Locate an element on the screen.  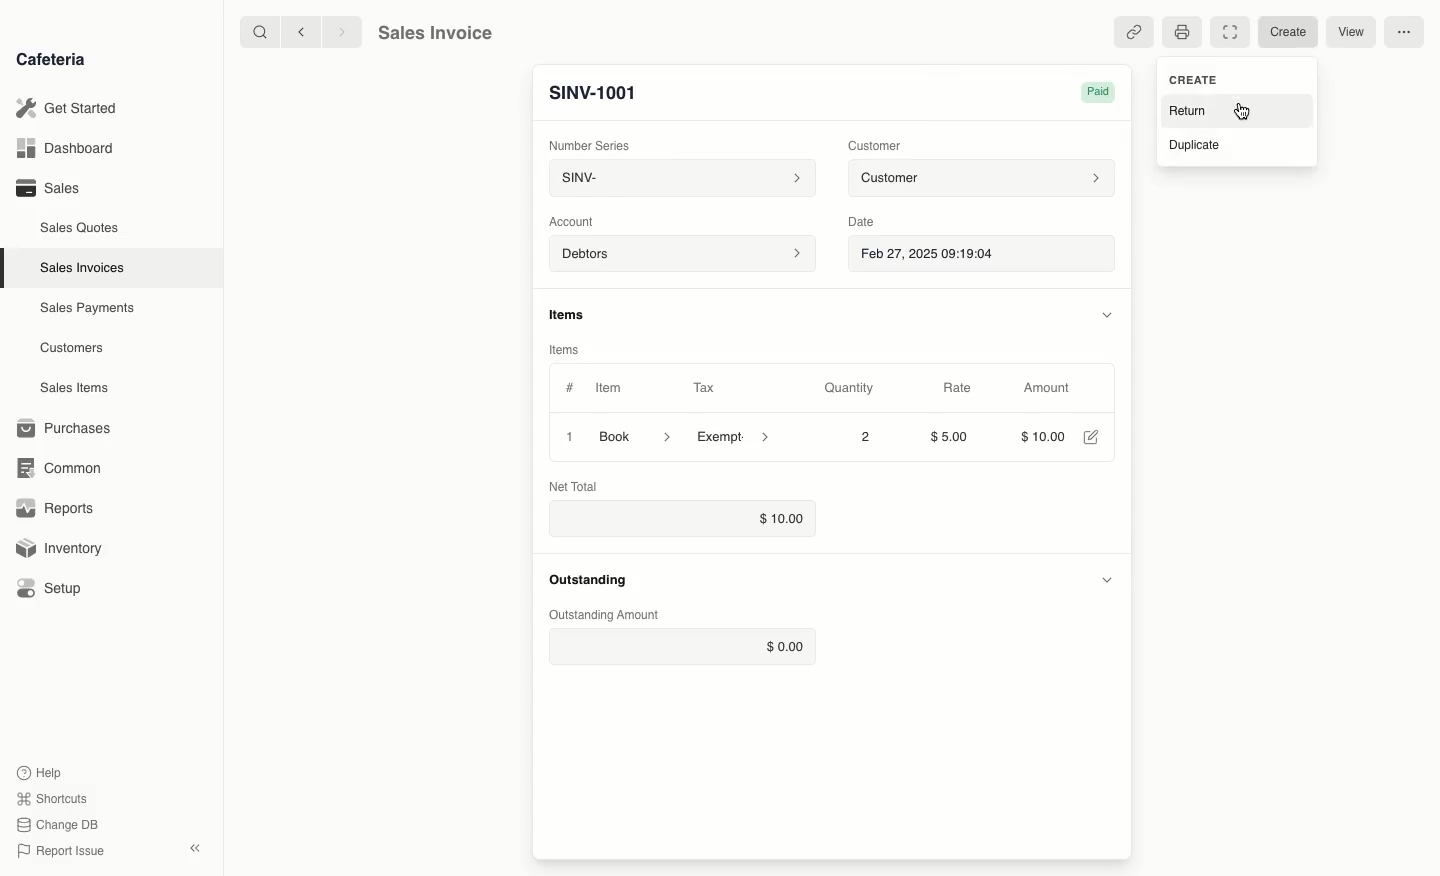
2 is located at coordinates (867, 438).